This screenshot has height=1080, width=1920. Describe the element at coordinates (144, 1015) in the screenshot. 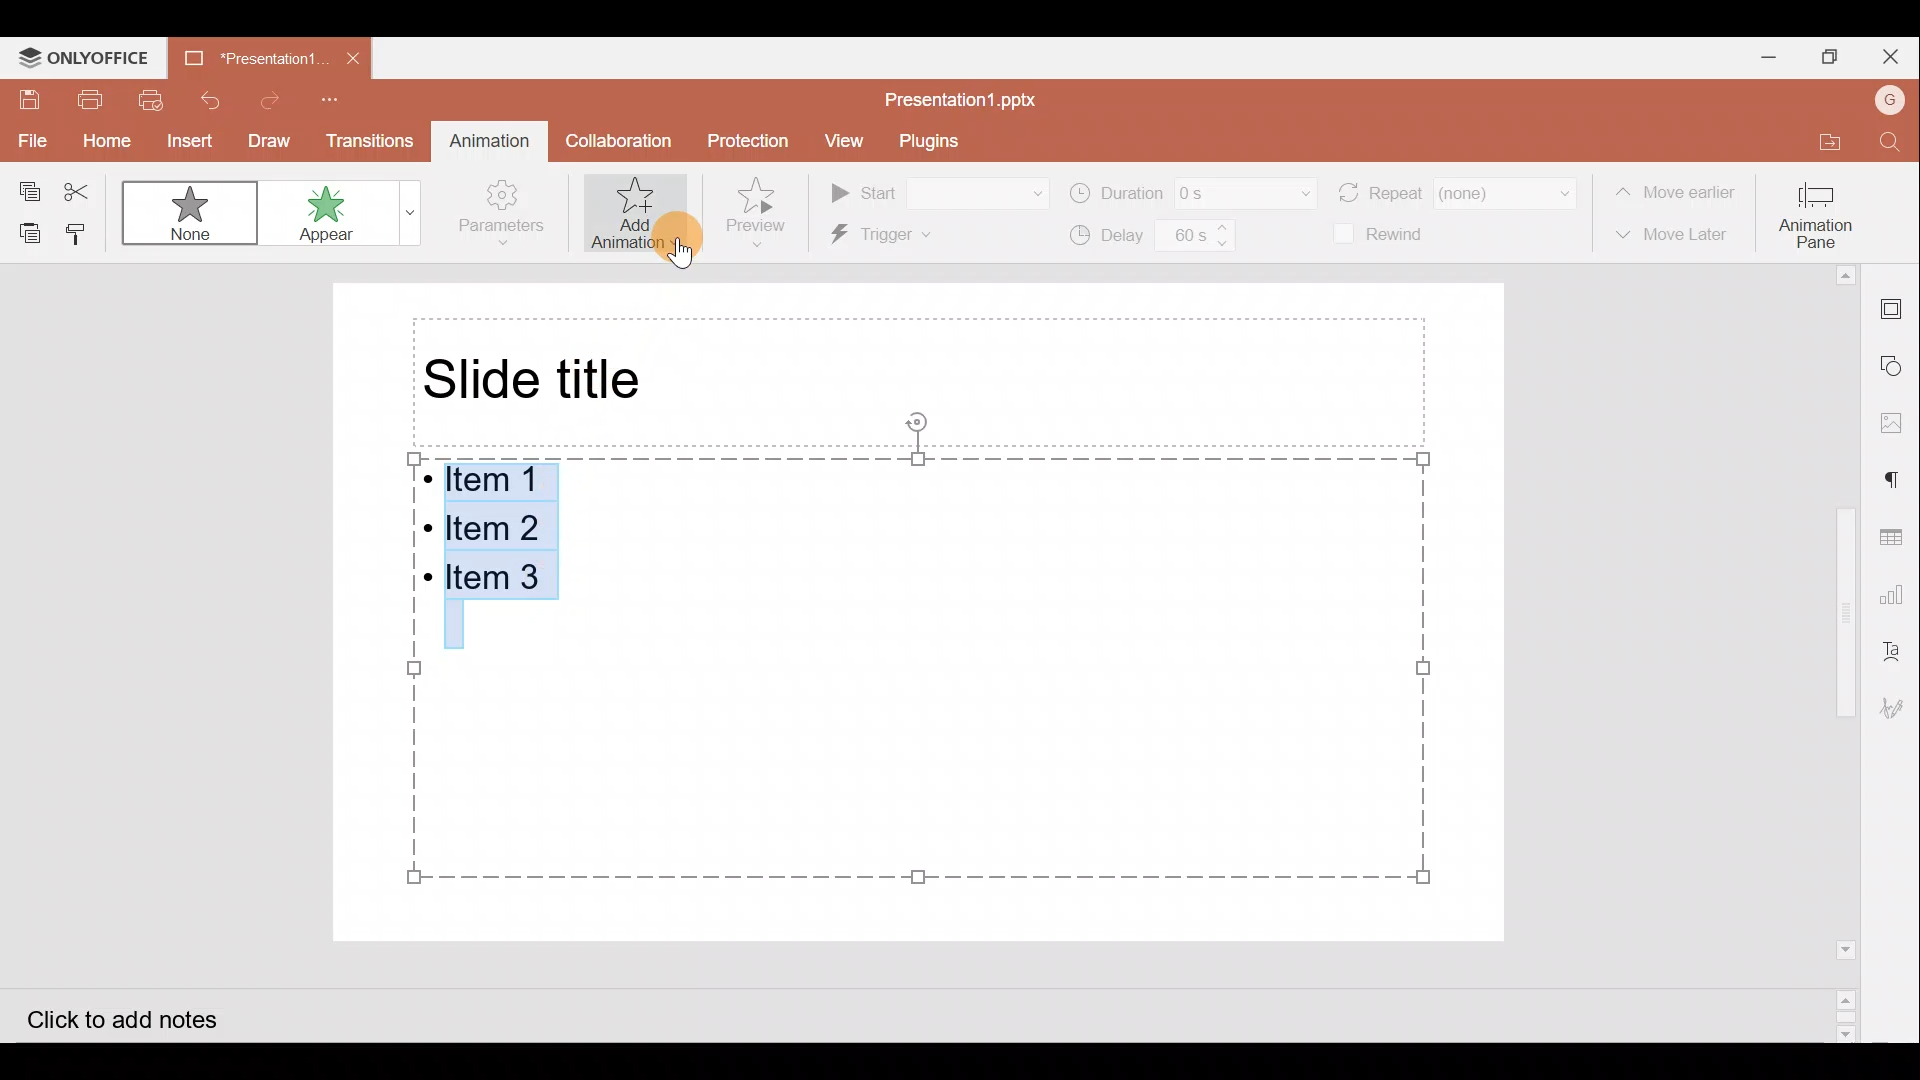

I see `Click to add notes` at that location.